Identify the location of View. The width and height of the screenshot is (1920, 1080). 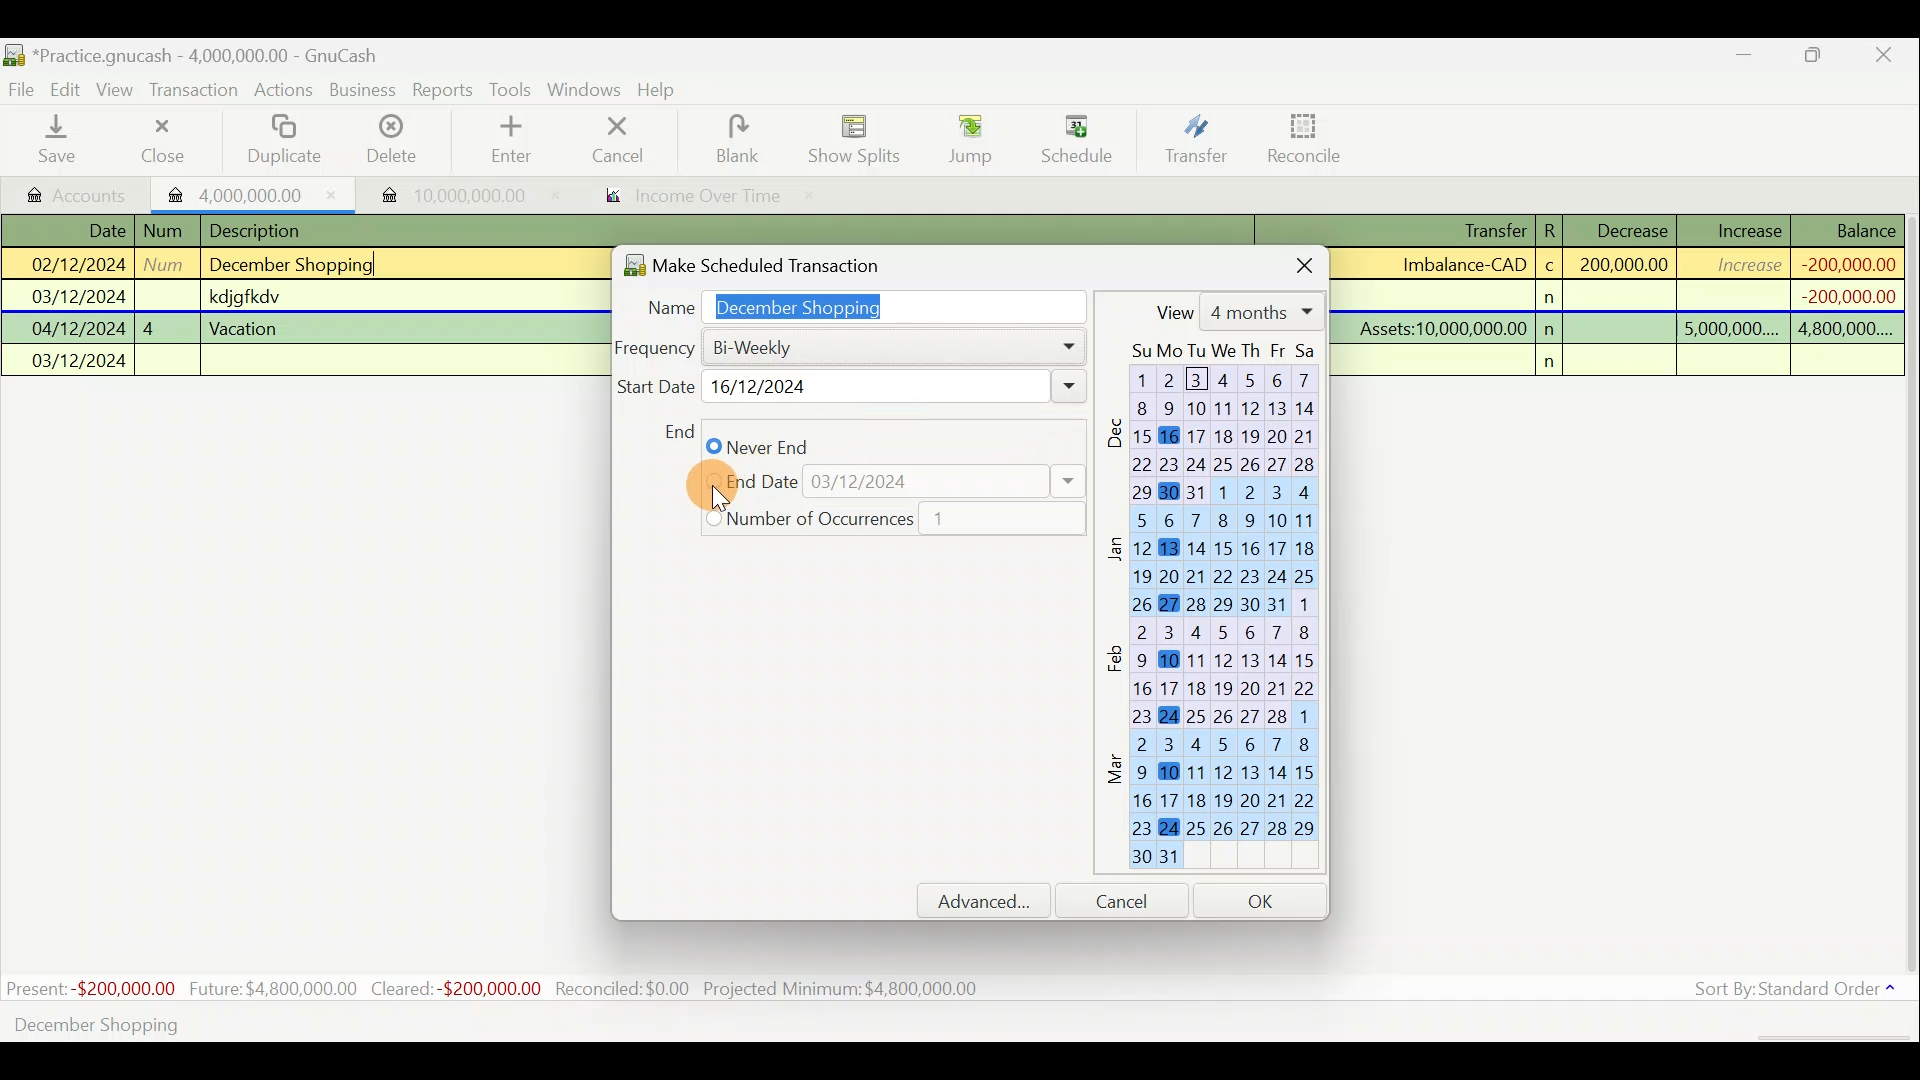
(1235, 311).